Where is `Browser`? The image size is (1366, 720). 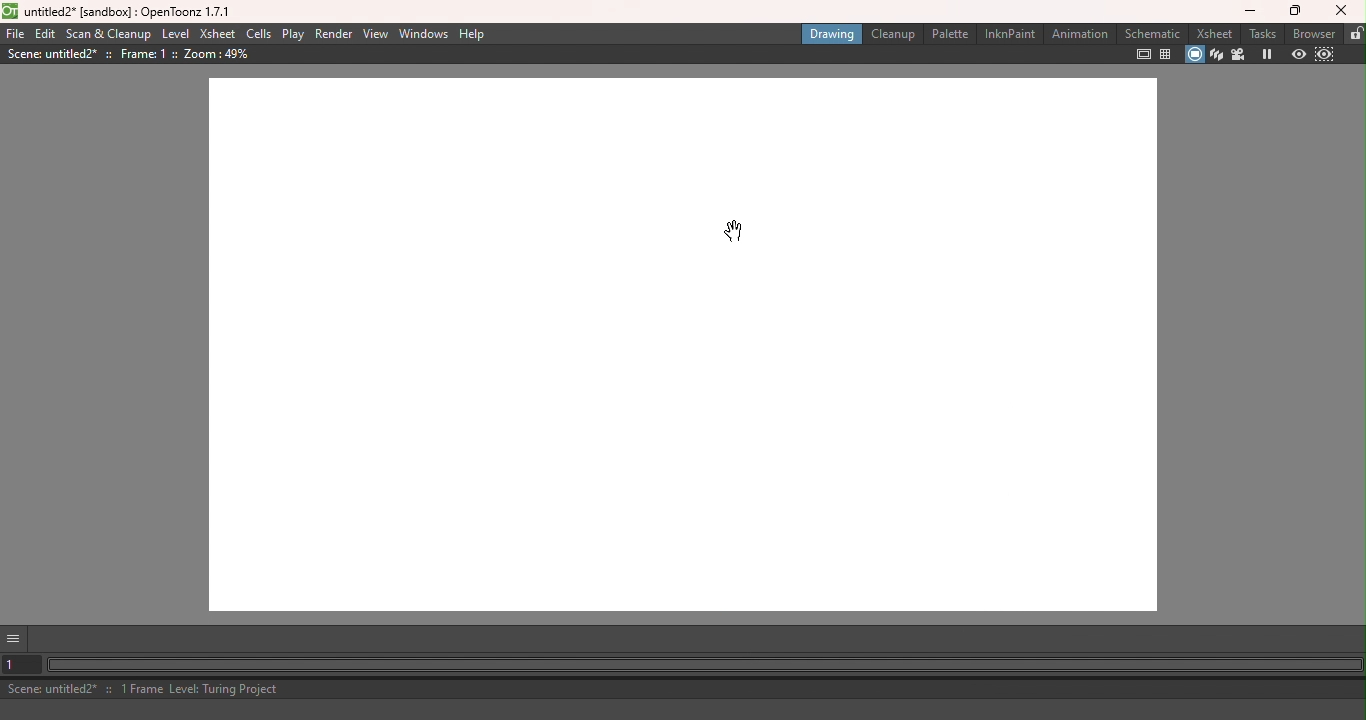
Browser is located at coordinates (1313, 33).